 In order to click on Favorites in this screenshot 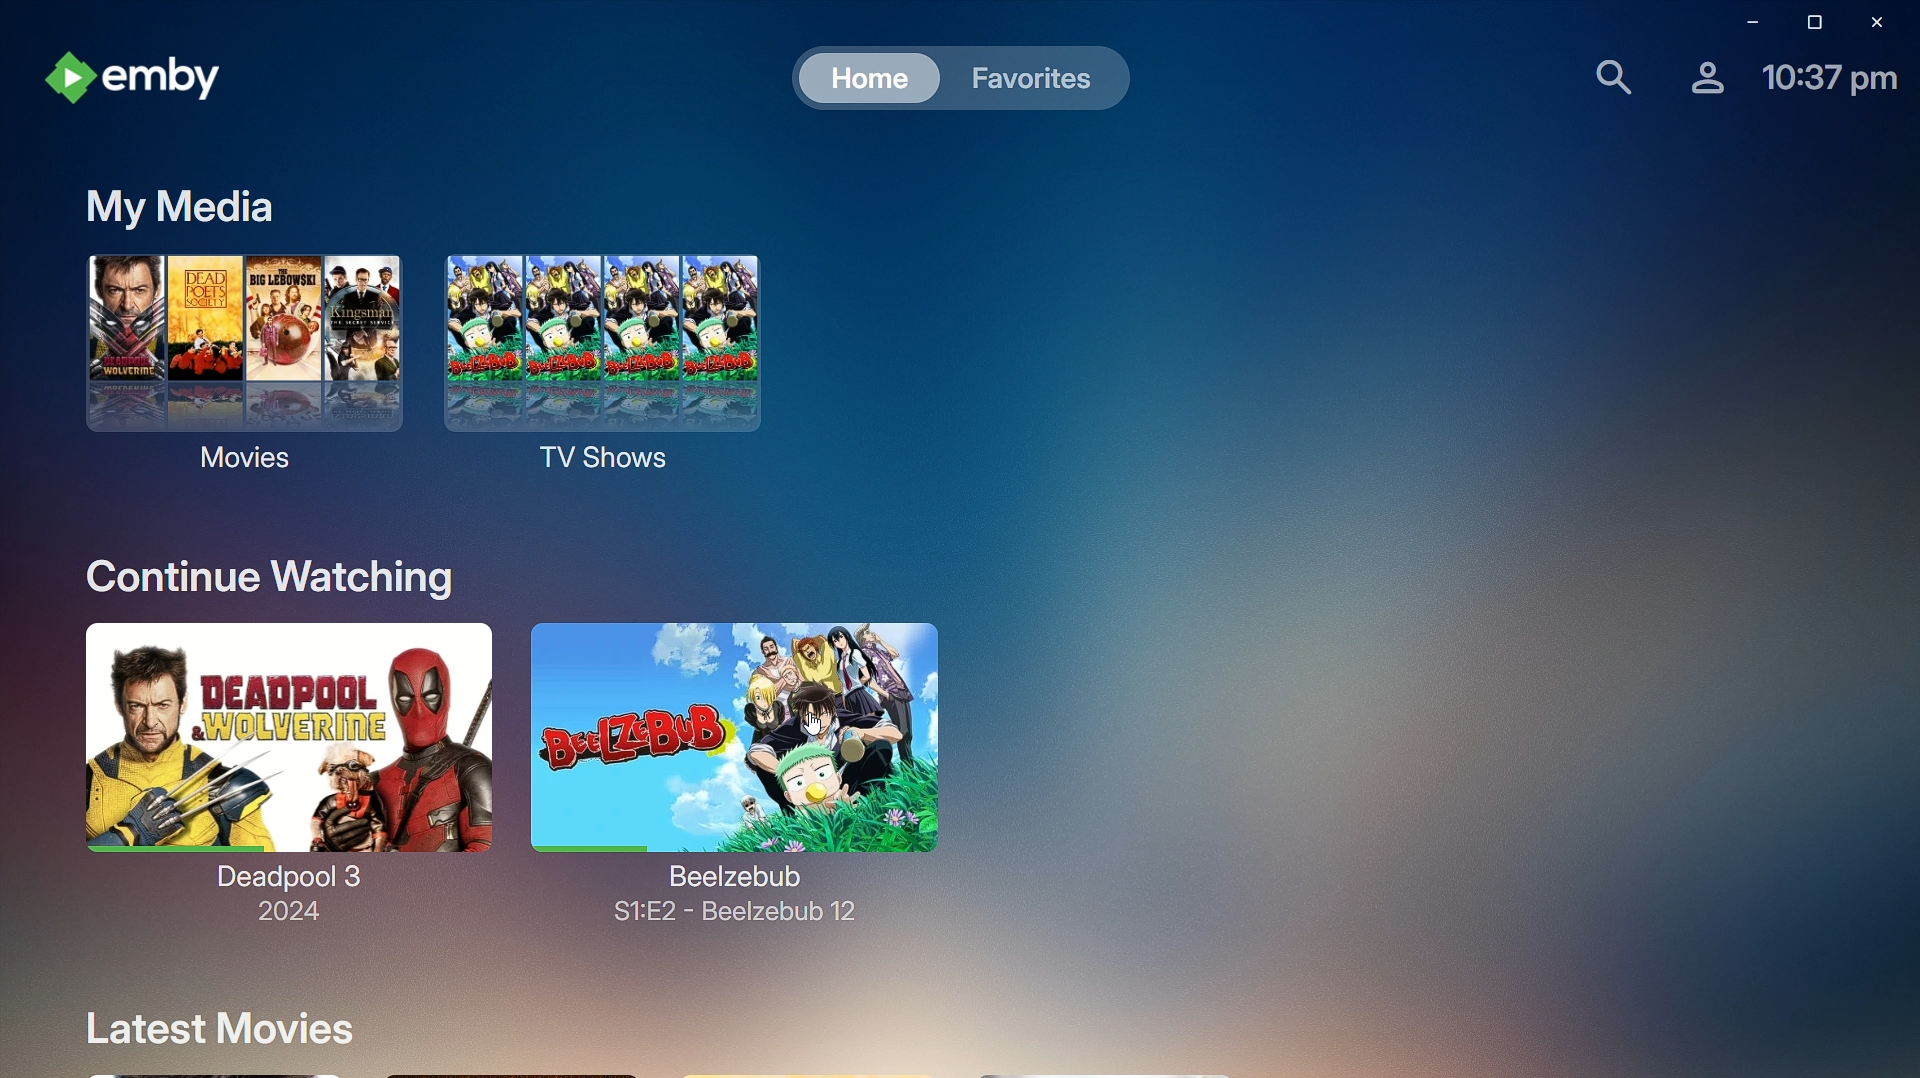, I will do `click(1027, 78)`.